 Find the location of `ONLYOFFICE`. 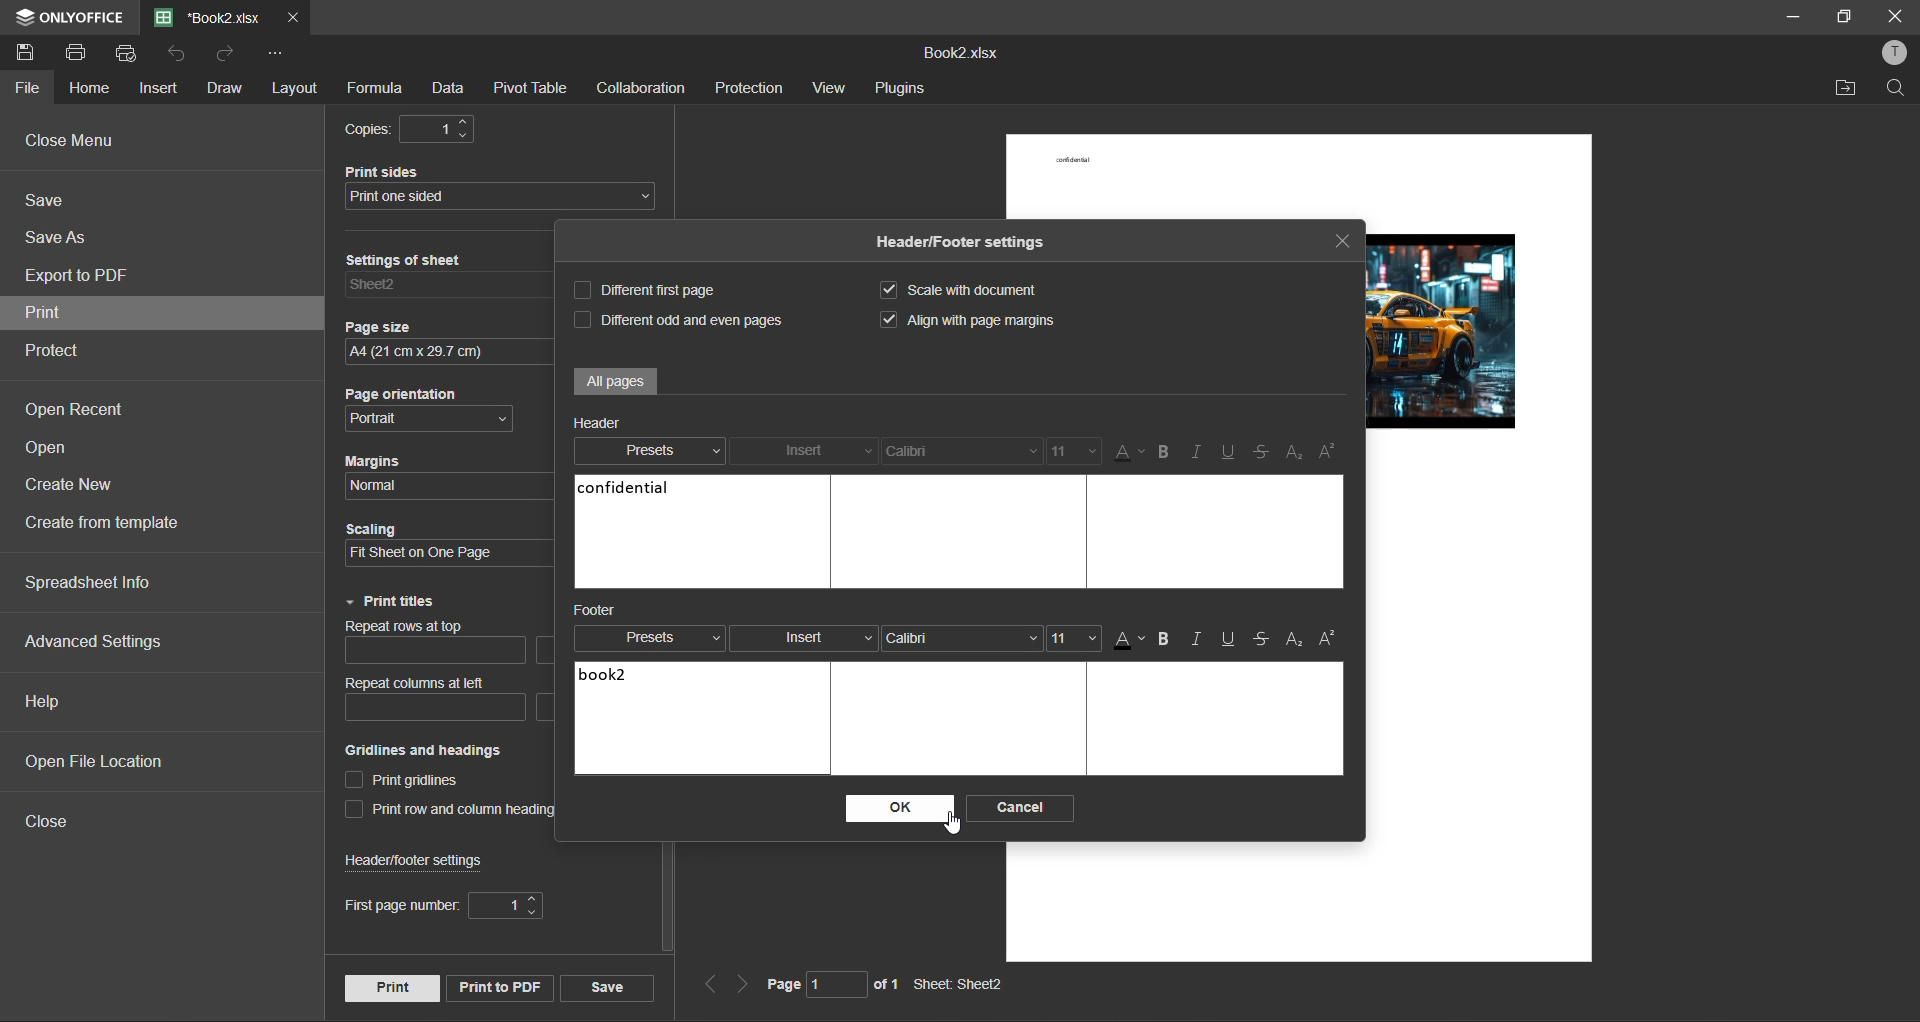

ONLYOFFICE is located at coordinates (89, 19).